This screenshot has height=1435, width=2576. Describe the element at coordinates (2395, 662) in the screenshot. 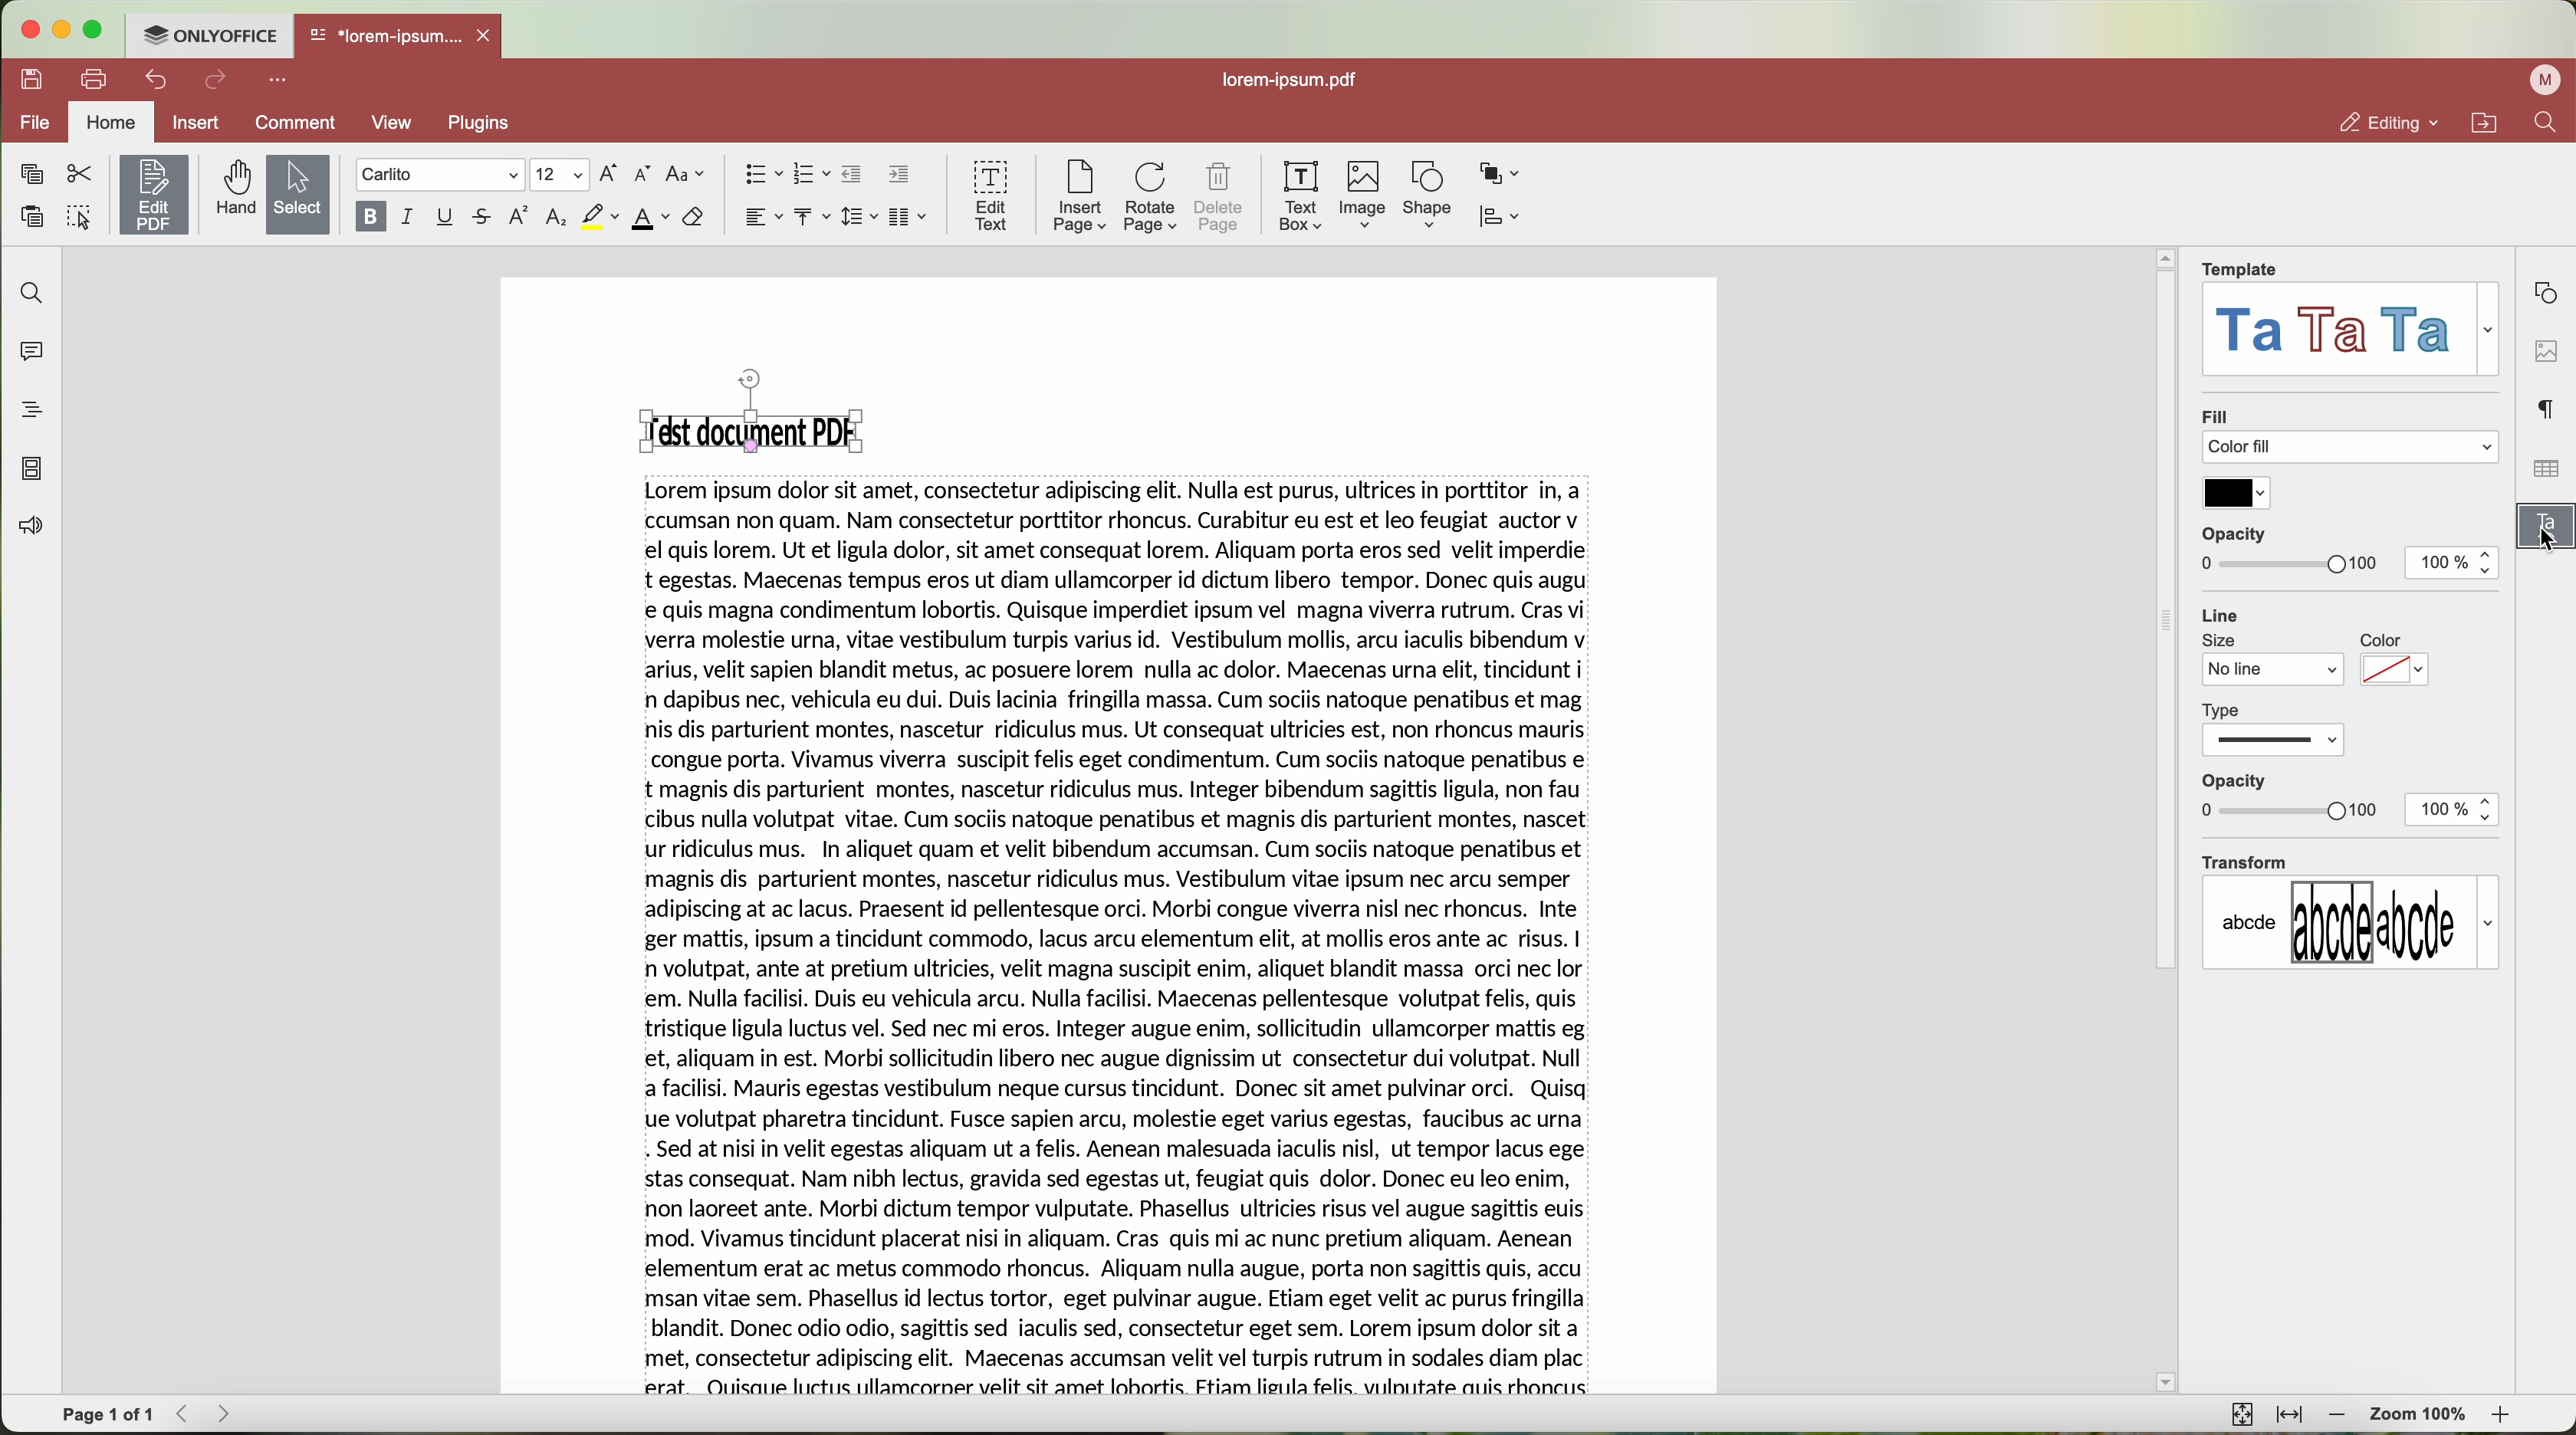

I see `color` at that location.